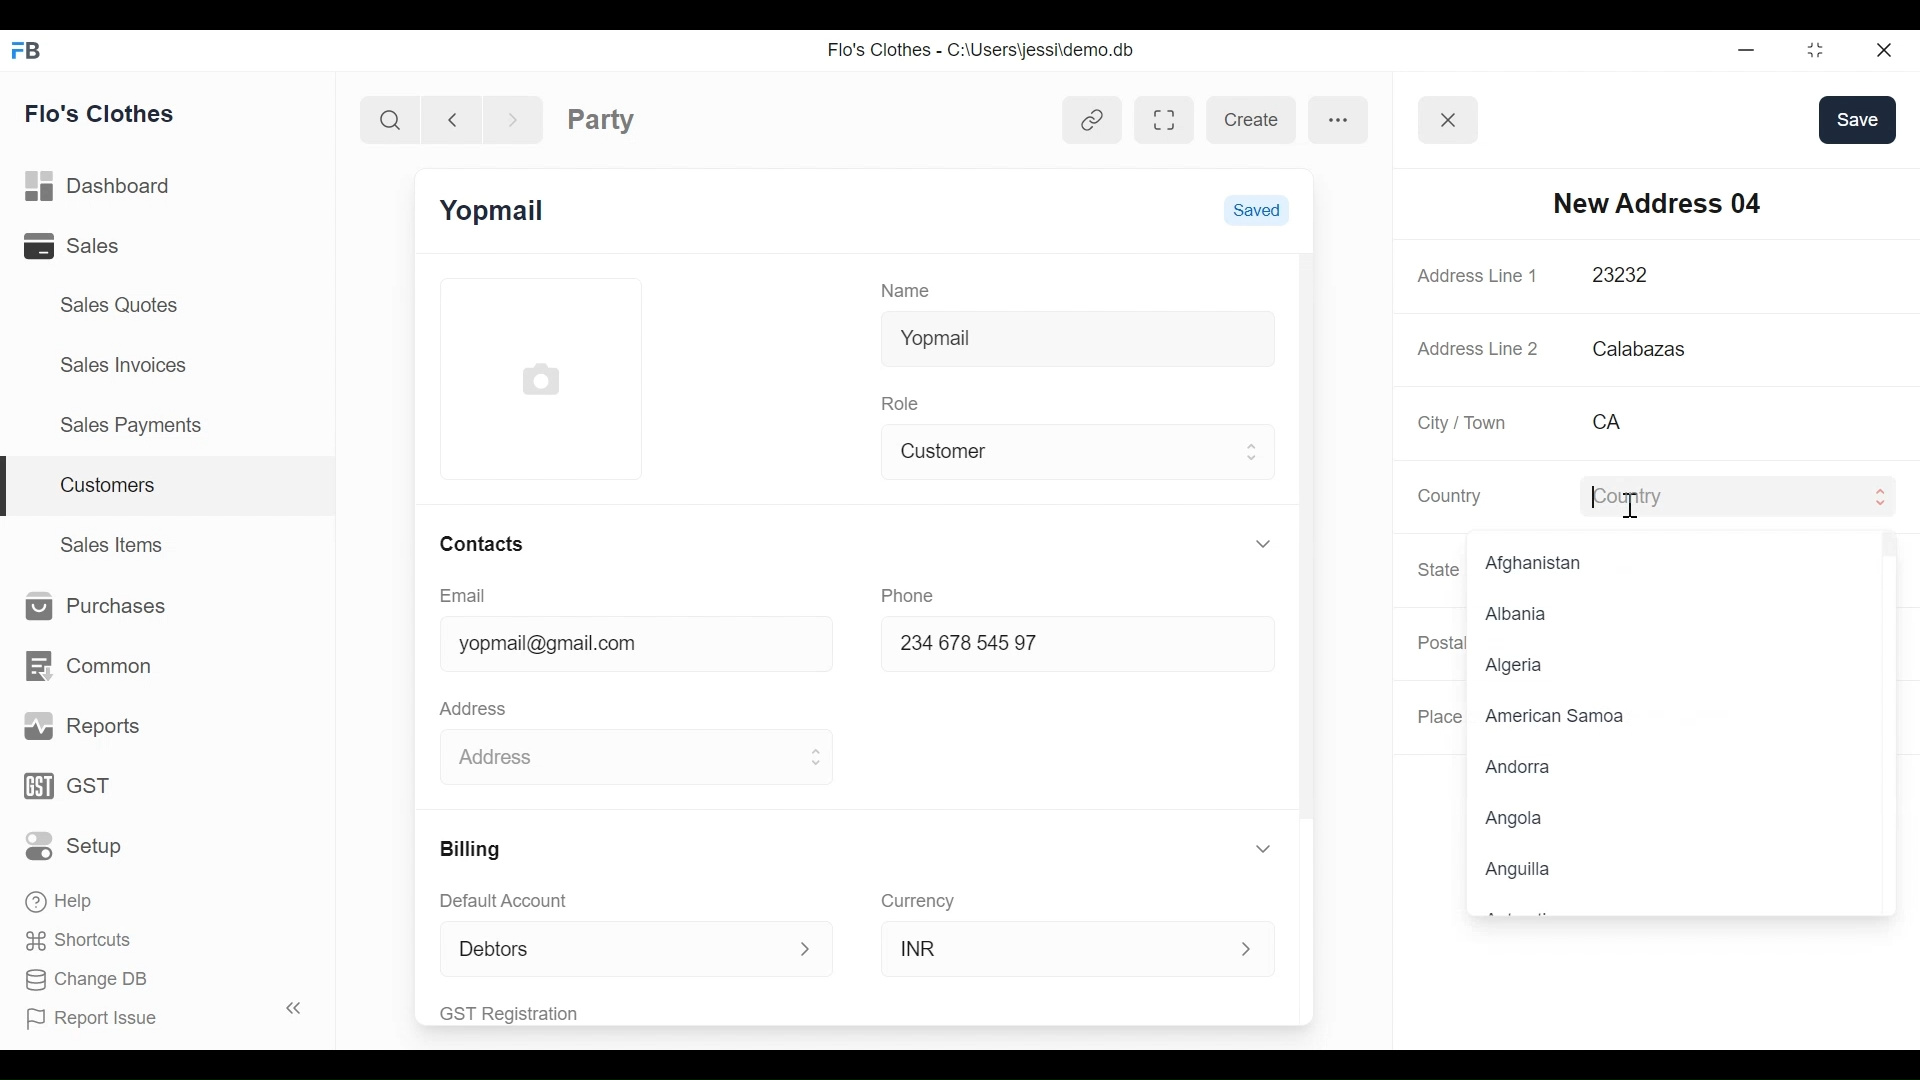 The height and width of the screenshot is (1080, 1920). What do you see at coordinates (513, 117) in the screenshot?
I see `Navigate Forward` at bounding box center [513, 117].